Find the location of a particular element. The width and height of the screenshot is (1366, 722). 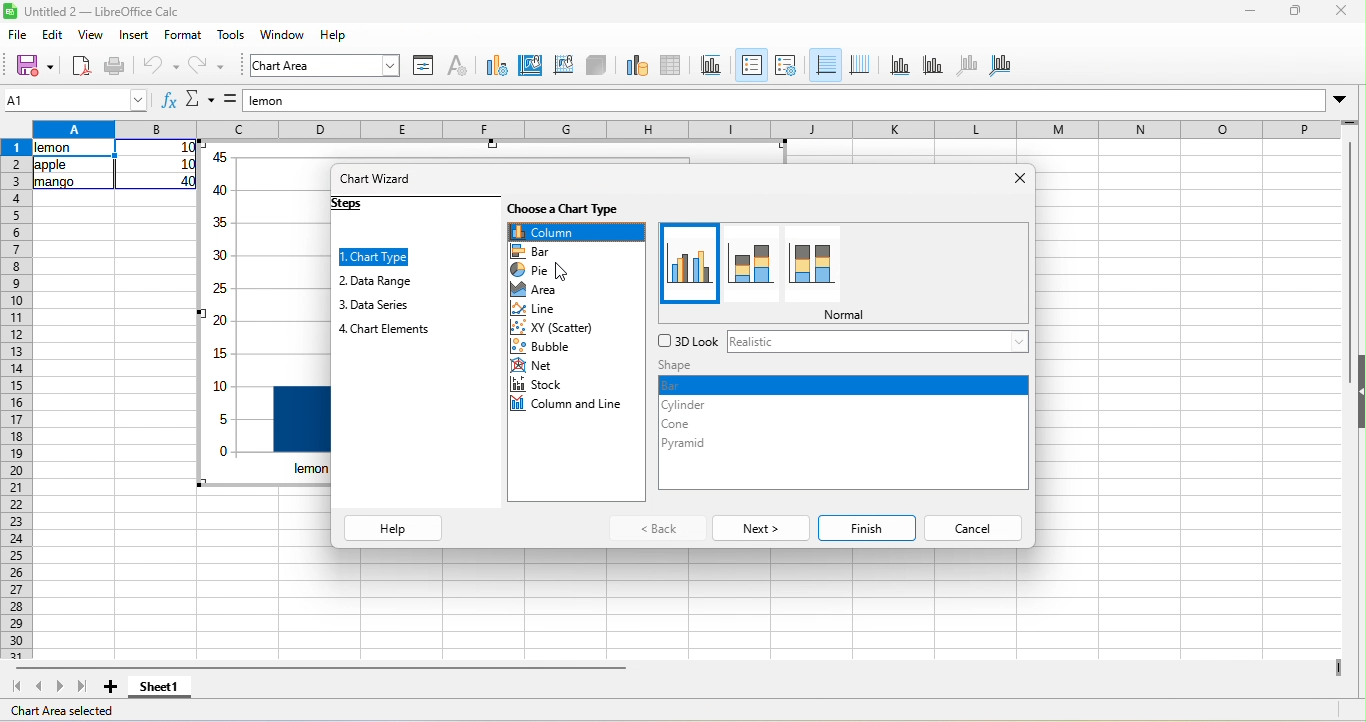

untitled 2- libre ofice calc is located at coordinates (109, 13).